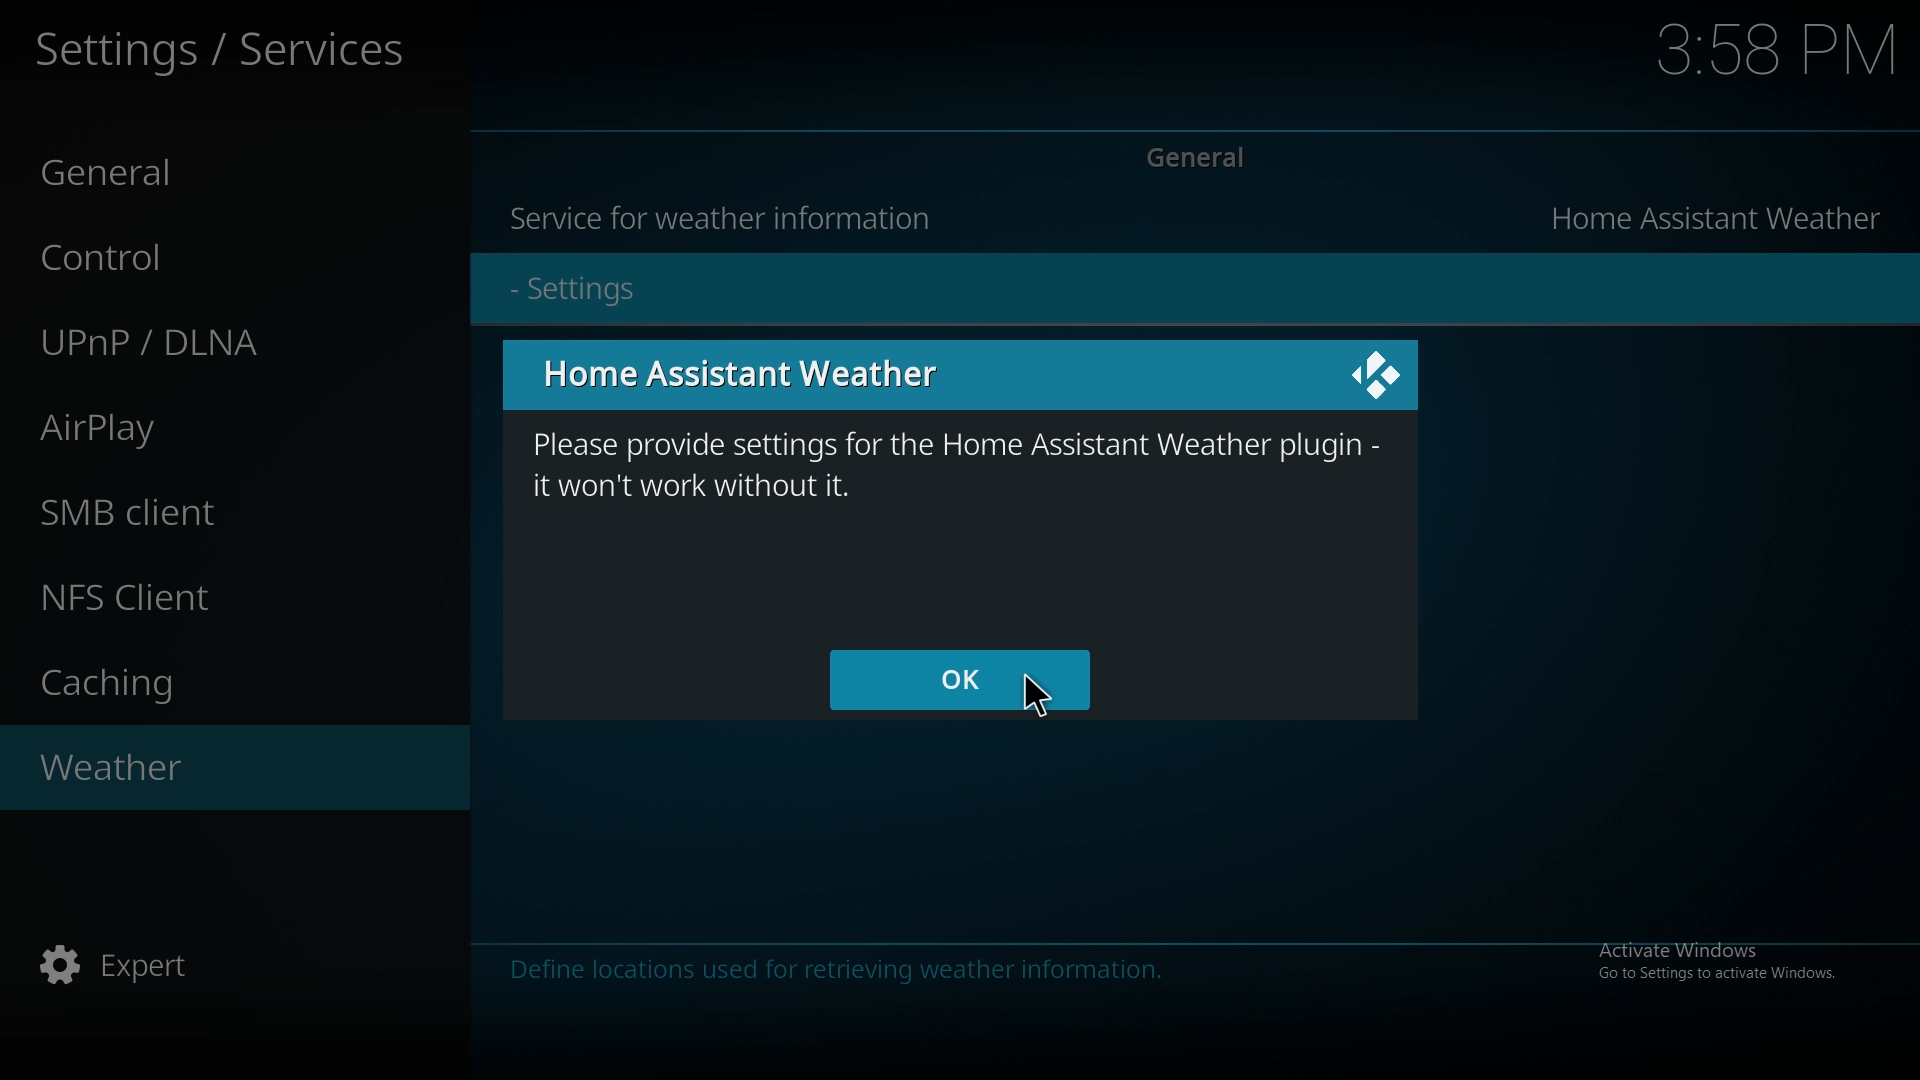  What do you see at coordinates (177, 163) in the screenshot?
I see `General` at bounding box center [177, 163].